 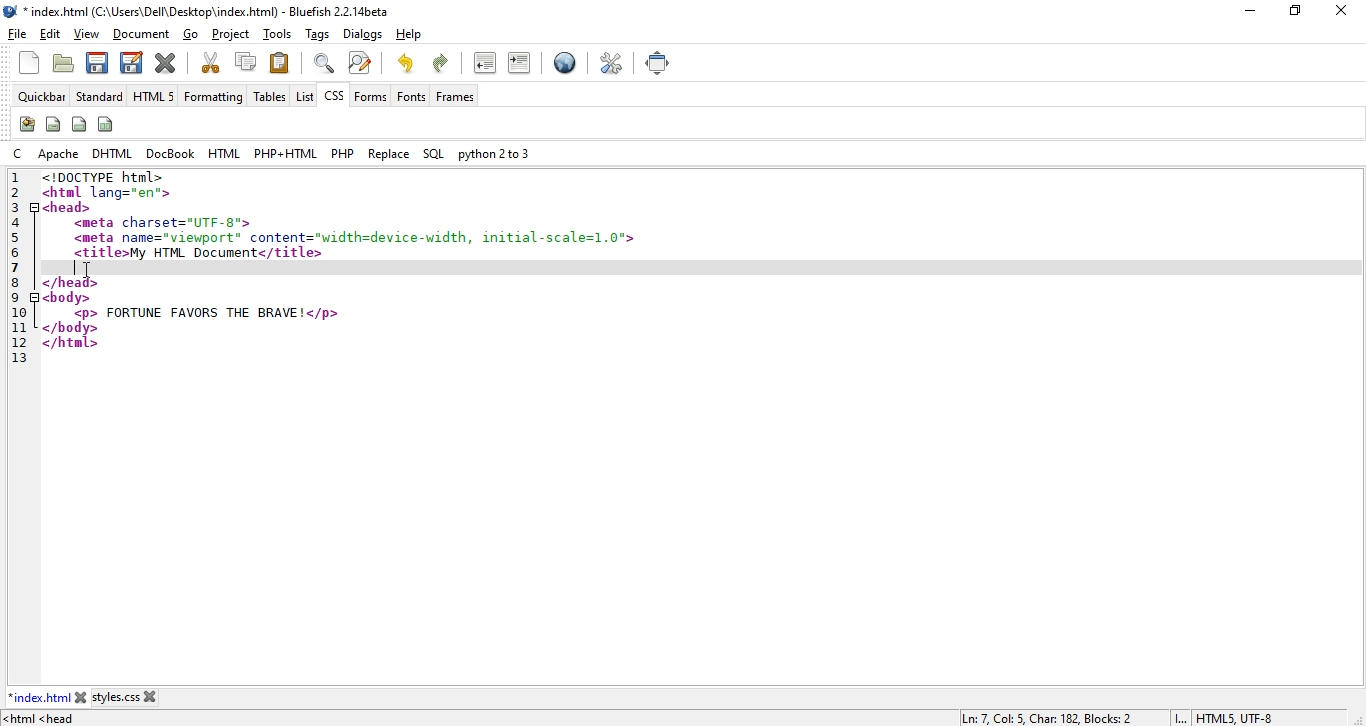 I want to click on quickbar, so click(x=44, y=97).